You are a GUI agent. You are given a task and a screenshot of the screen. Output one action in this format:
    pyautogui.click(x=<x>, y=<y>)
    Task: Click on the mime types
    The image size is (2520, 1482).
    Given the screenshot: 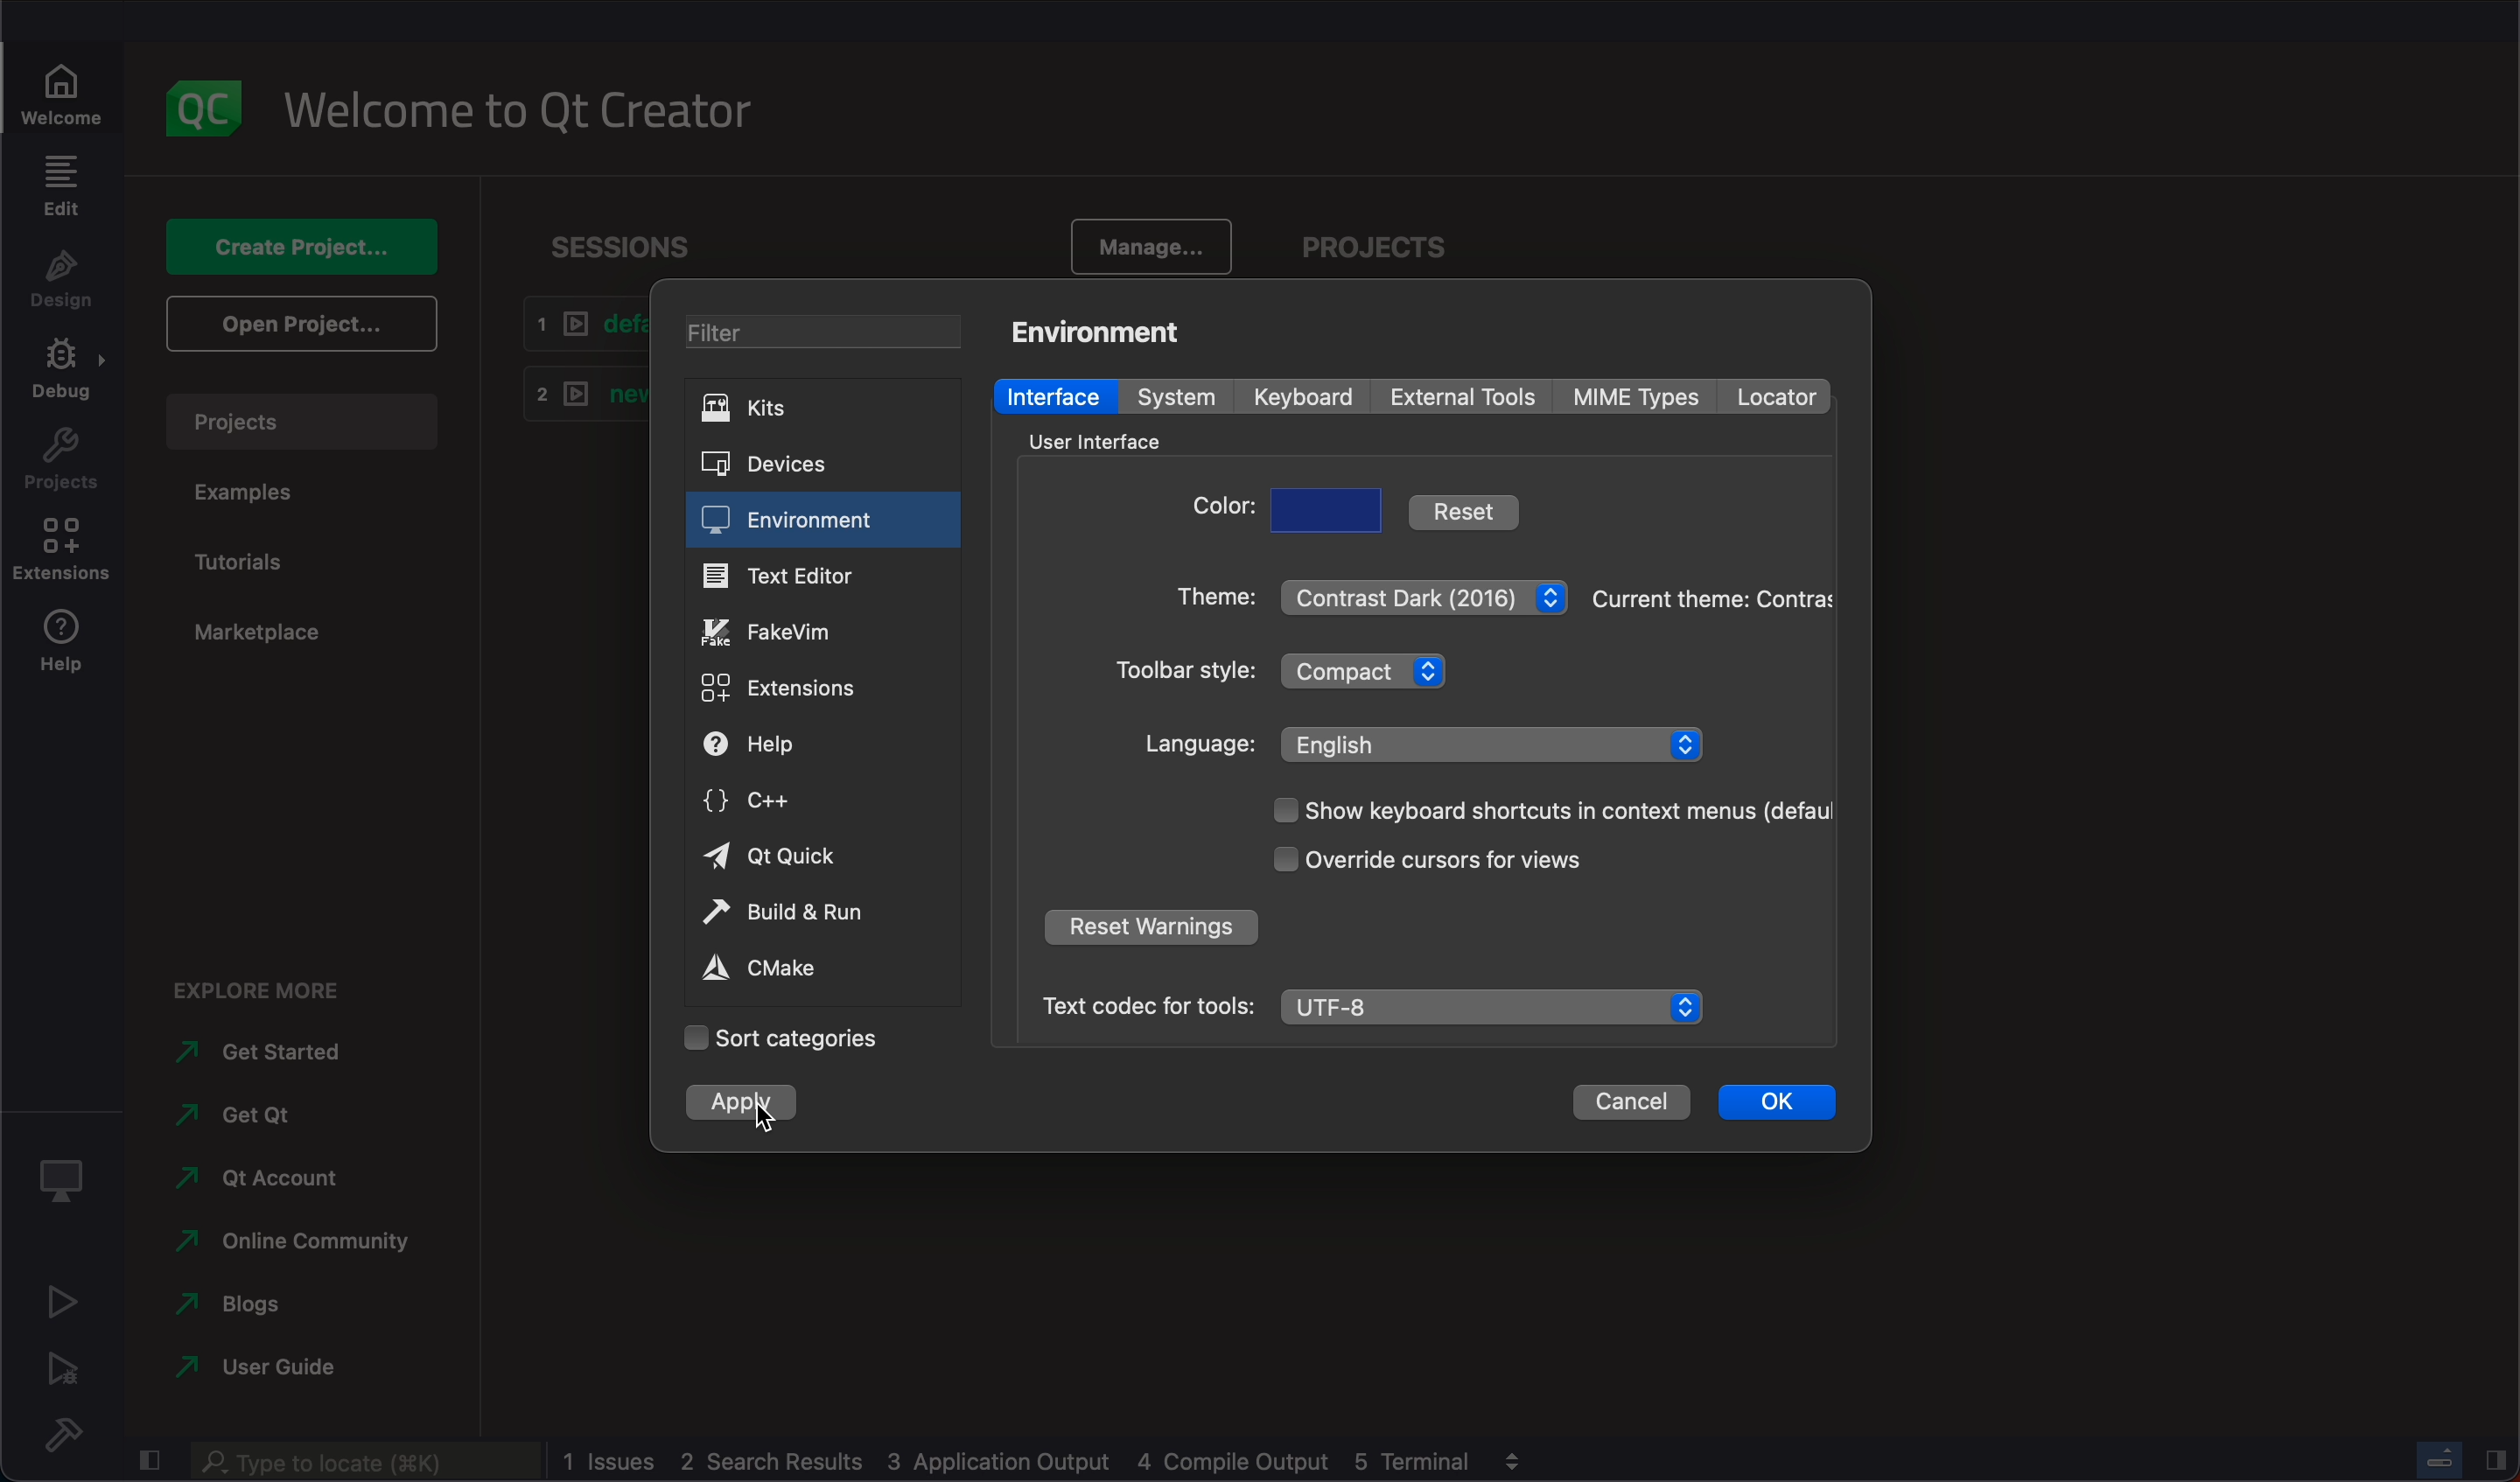 What is the action you would take?
    pyautogui.click(x=1644, y=396)
    